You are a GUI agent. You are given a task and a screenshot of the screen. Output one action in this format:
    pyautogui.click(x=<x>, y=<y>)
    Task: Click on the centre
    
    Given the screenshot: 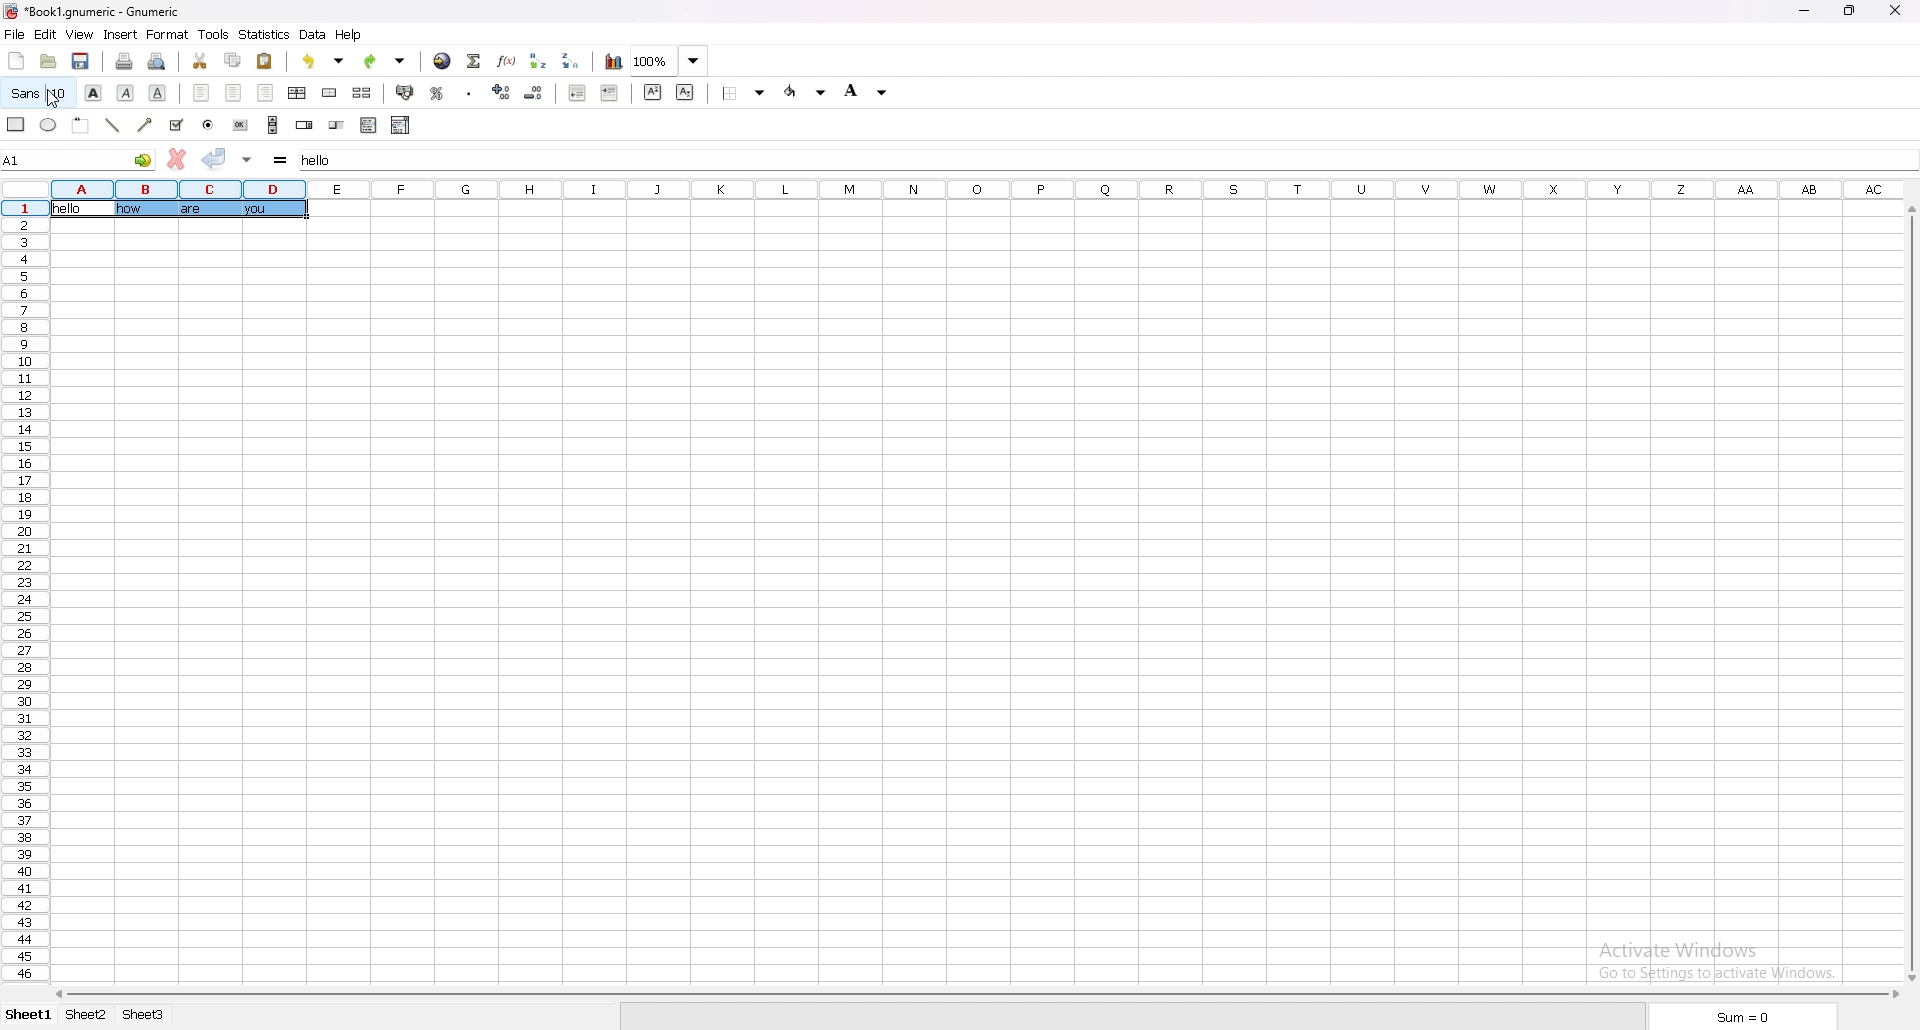 What is the action you would take?
    pyautogui.click(x=233, y=93)
    